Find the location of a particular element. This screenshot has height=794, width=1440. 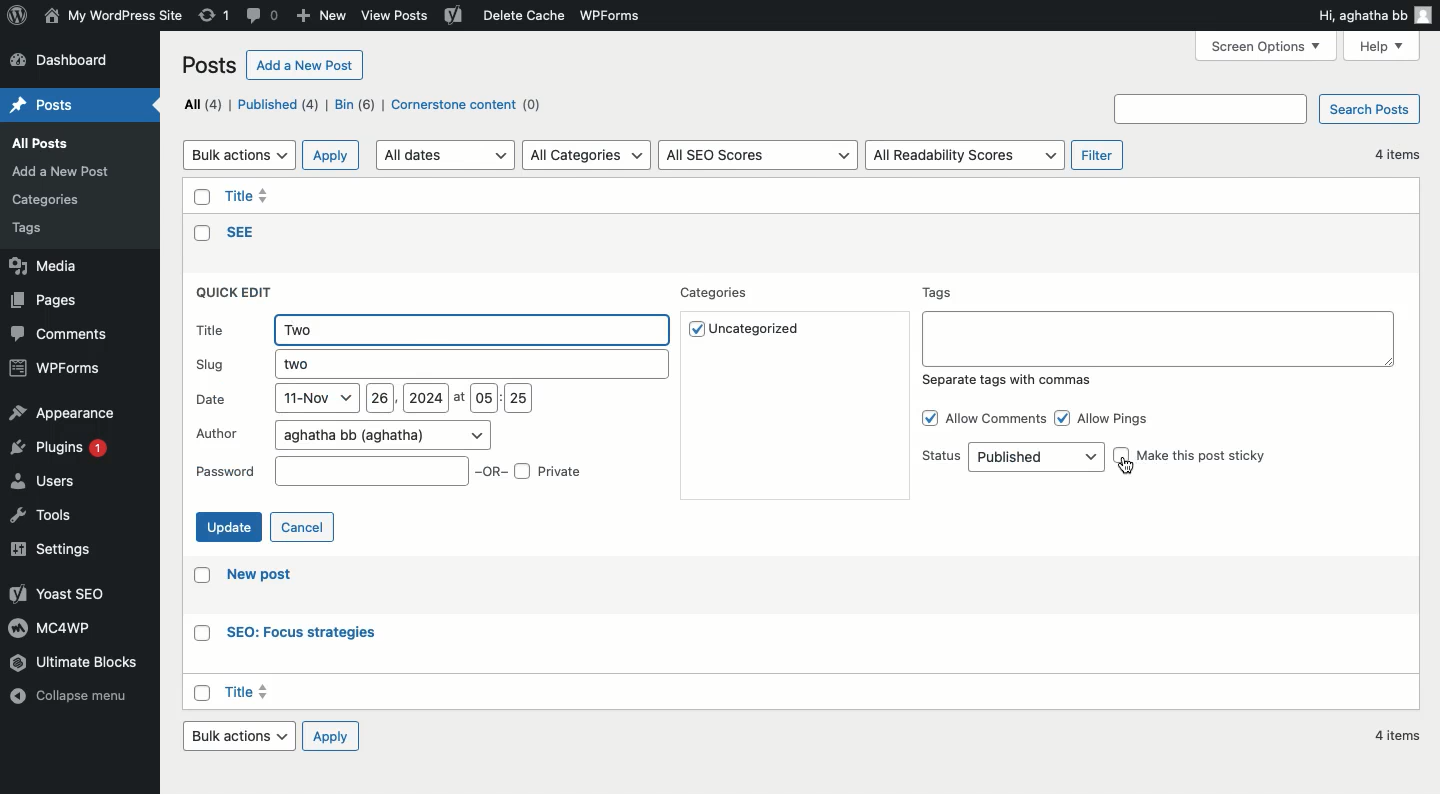

categories is located at coordinates (53, 196).